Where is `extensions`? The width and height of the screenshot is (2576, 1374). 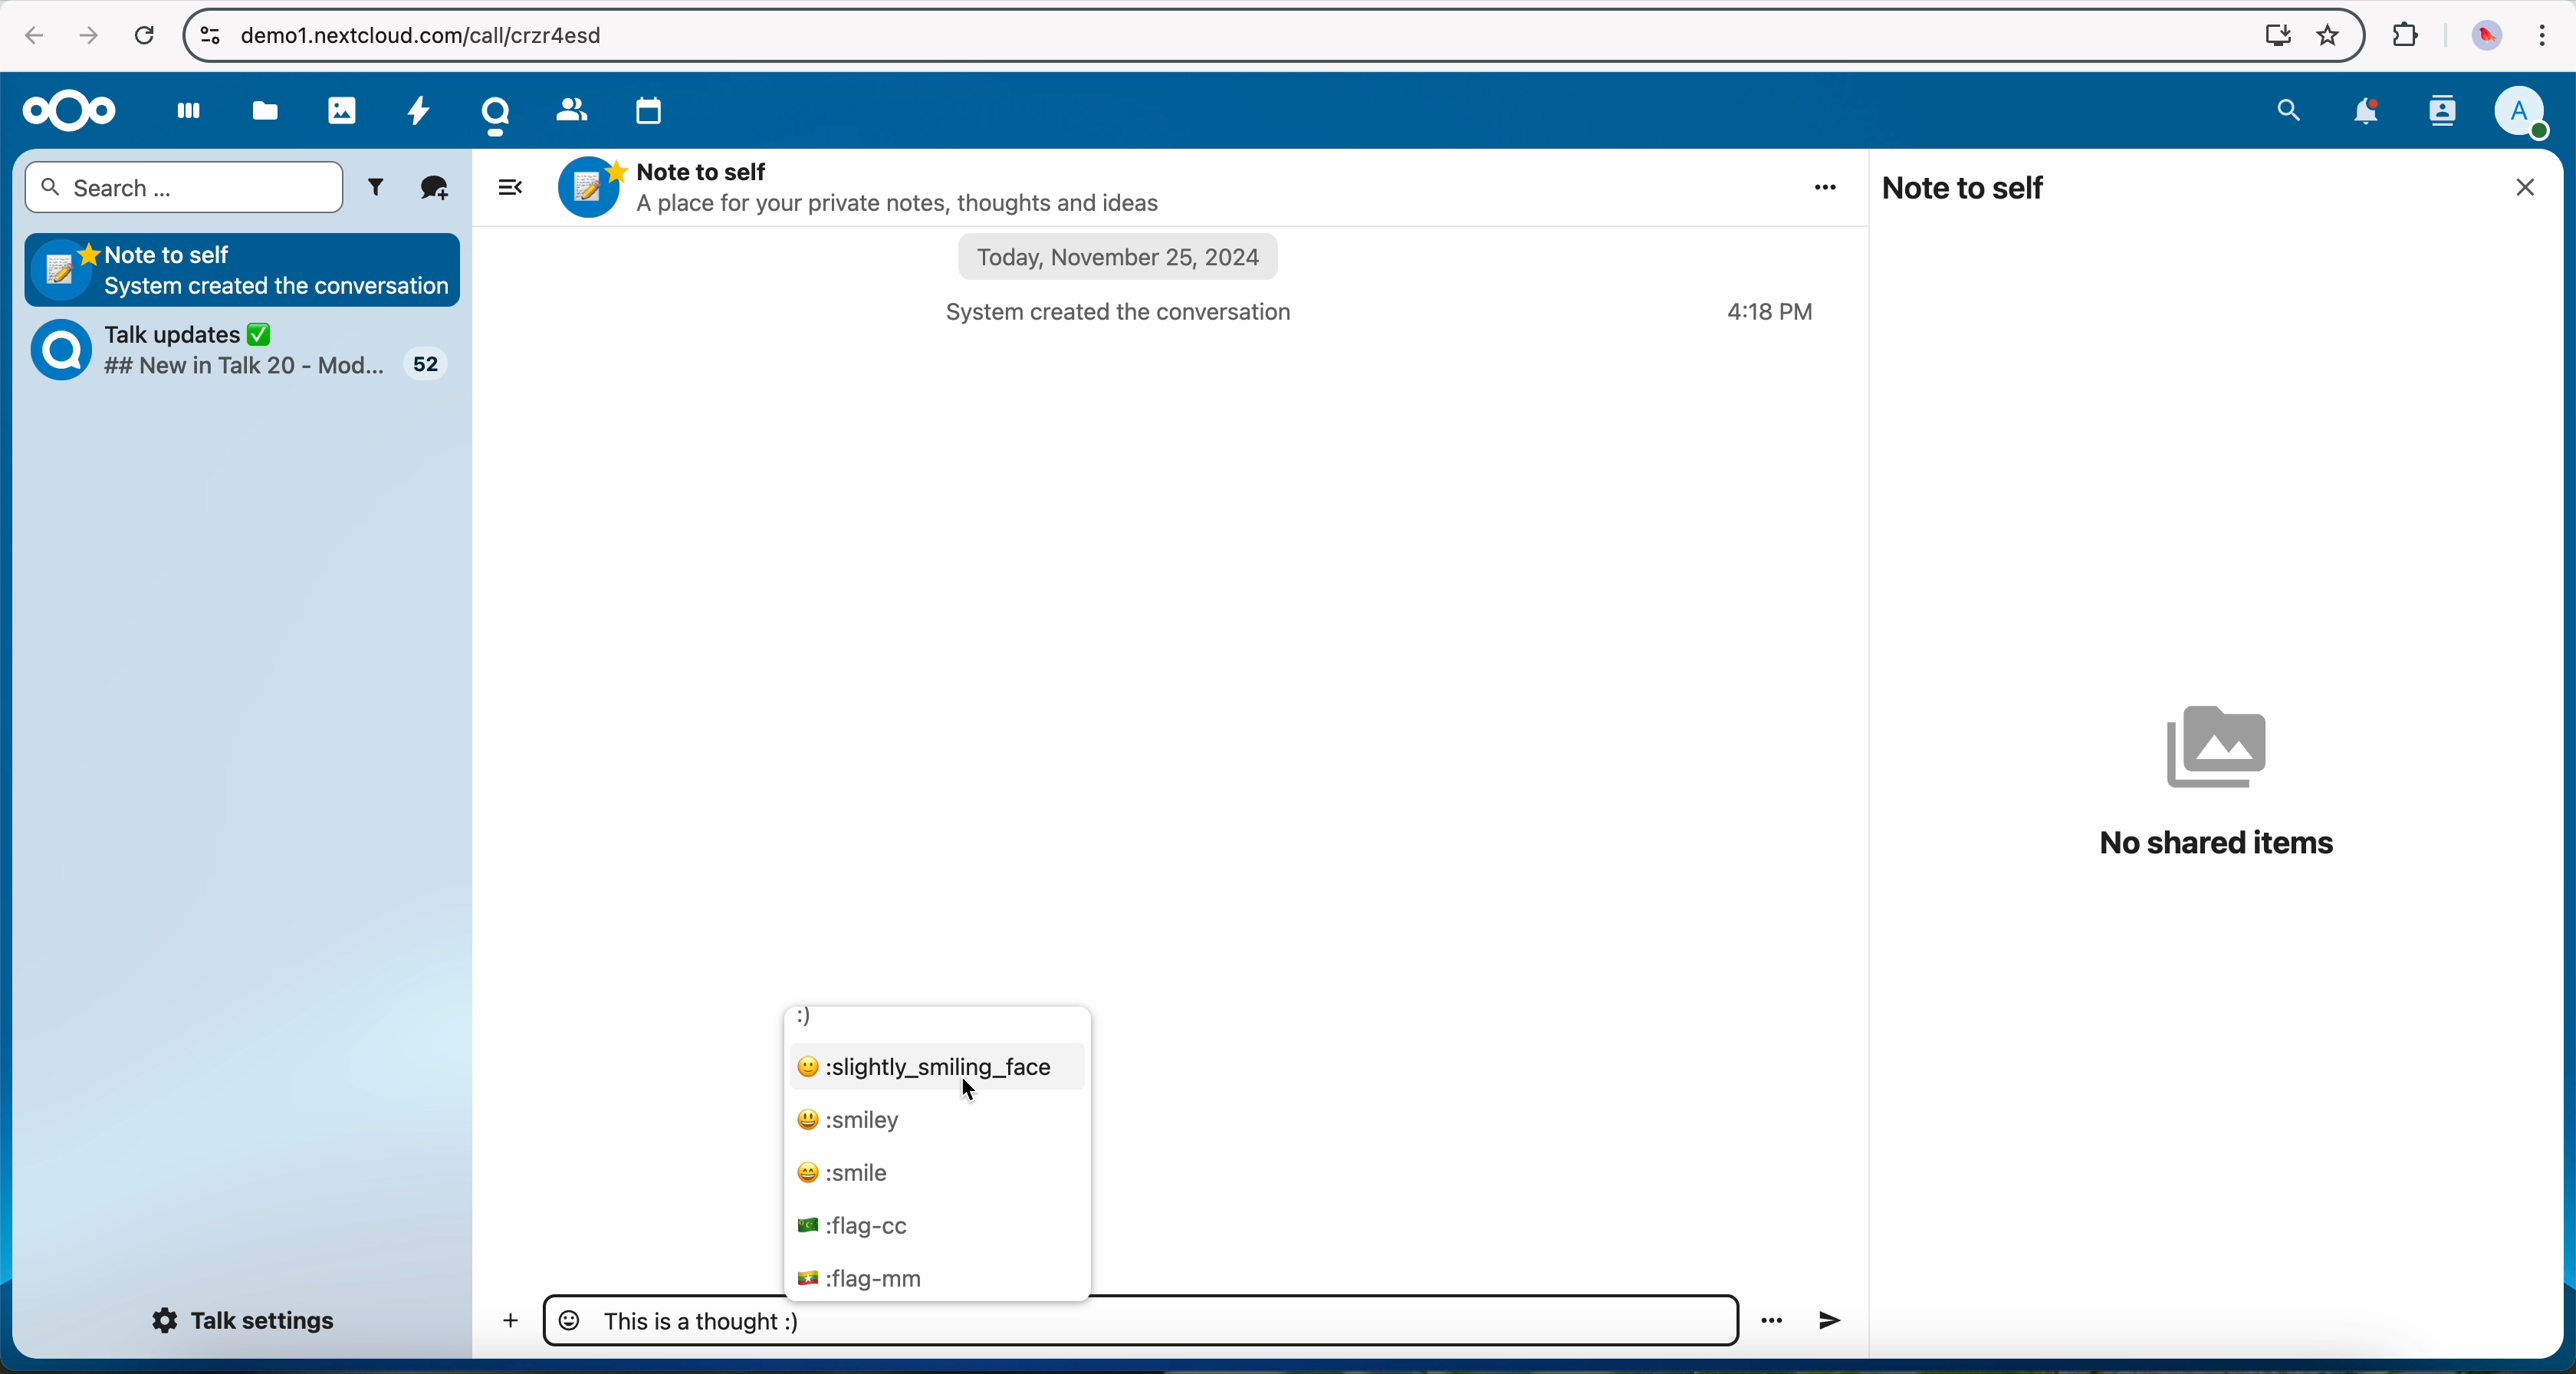 extensions is located at coordinates (2405, 35).